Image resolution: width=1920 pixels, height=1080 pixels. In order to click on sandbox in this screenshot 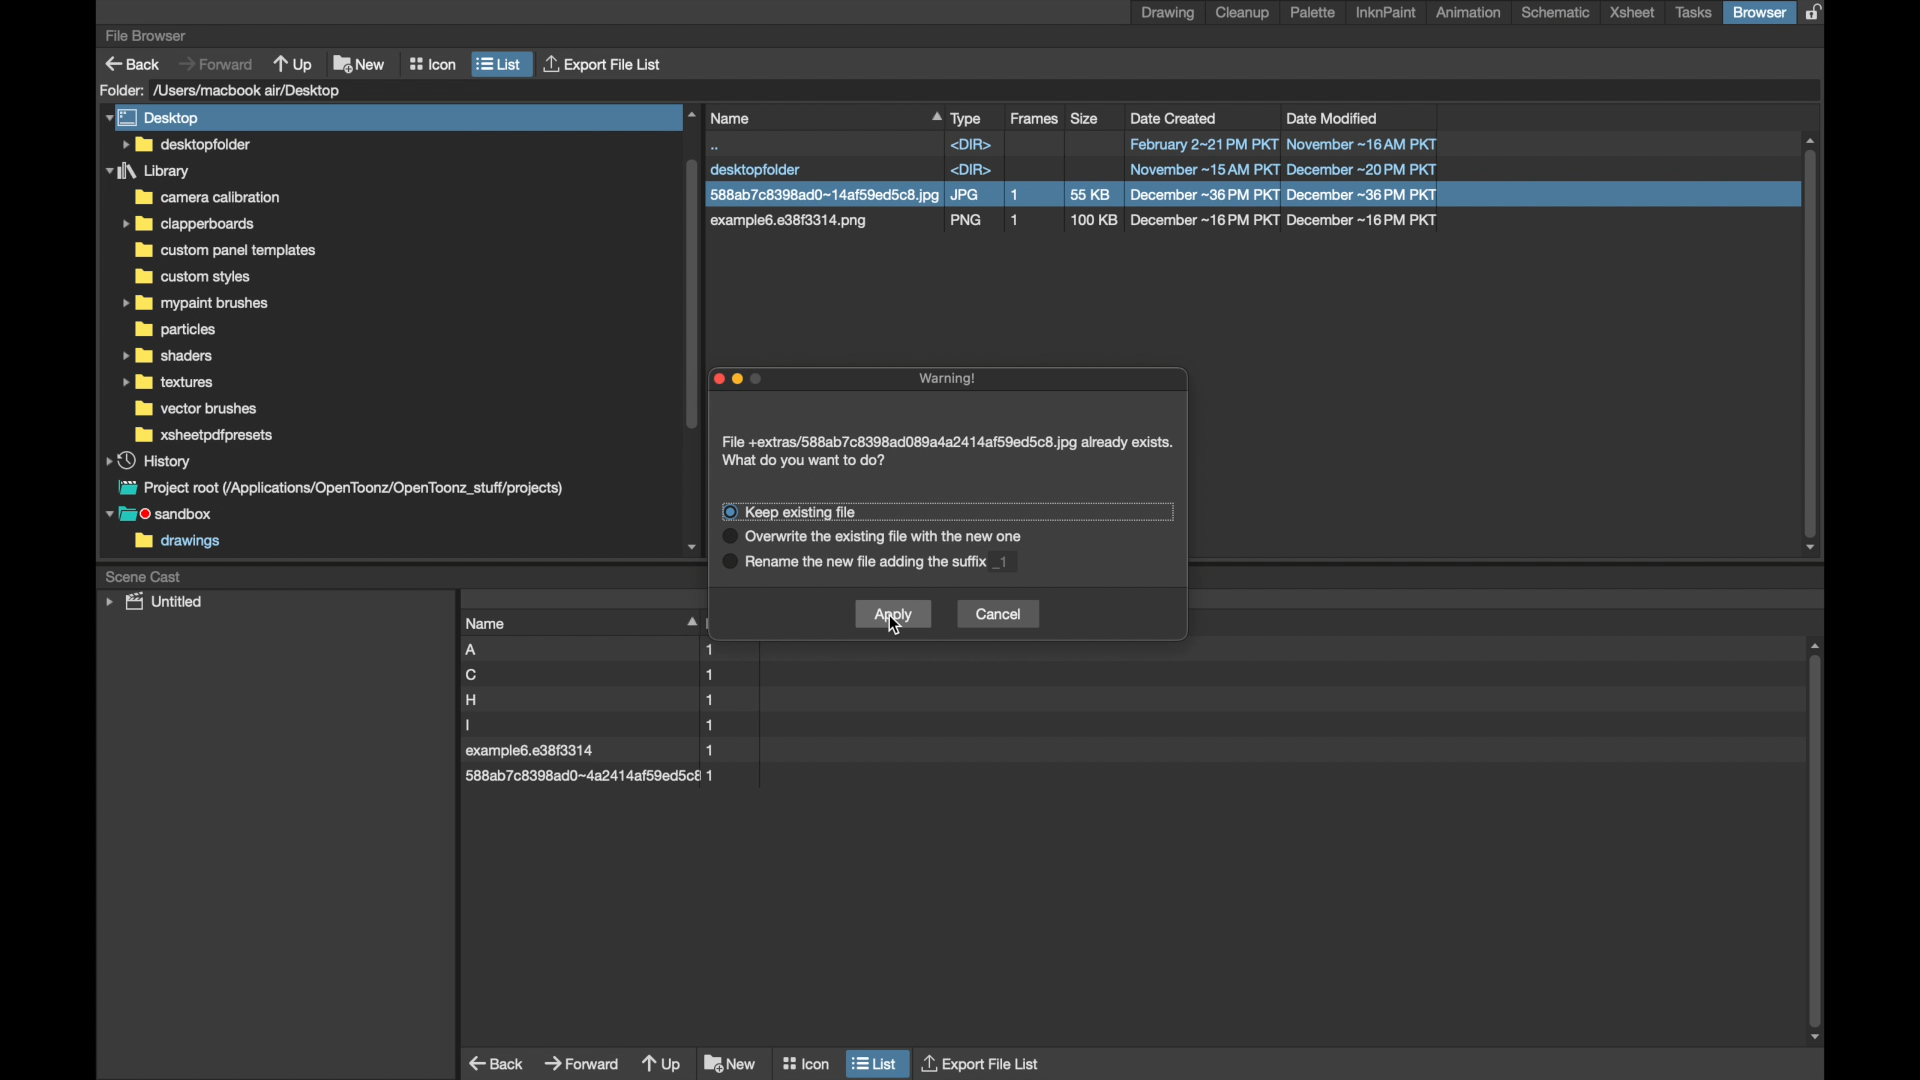, I will do `click(164, 516)`.